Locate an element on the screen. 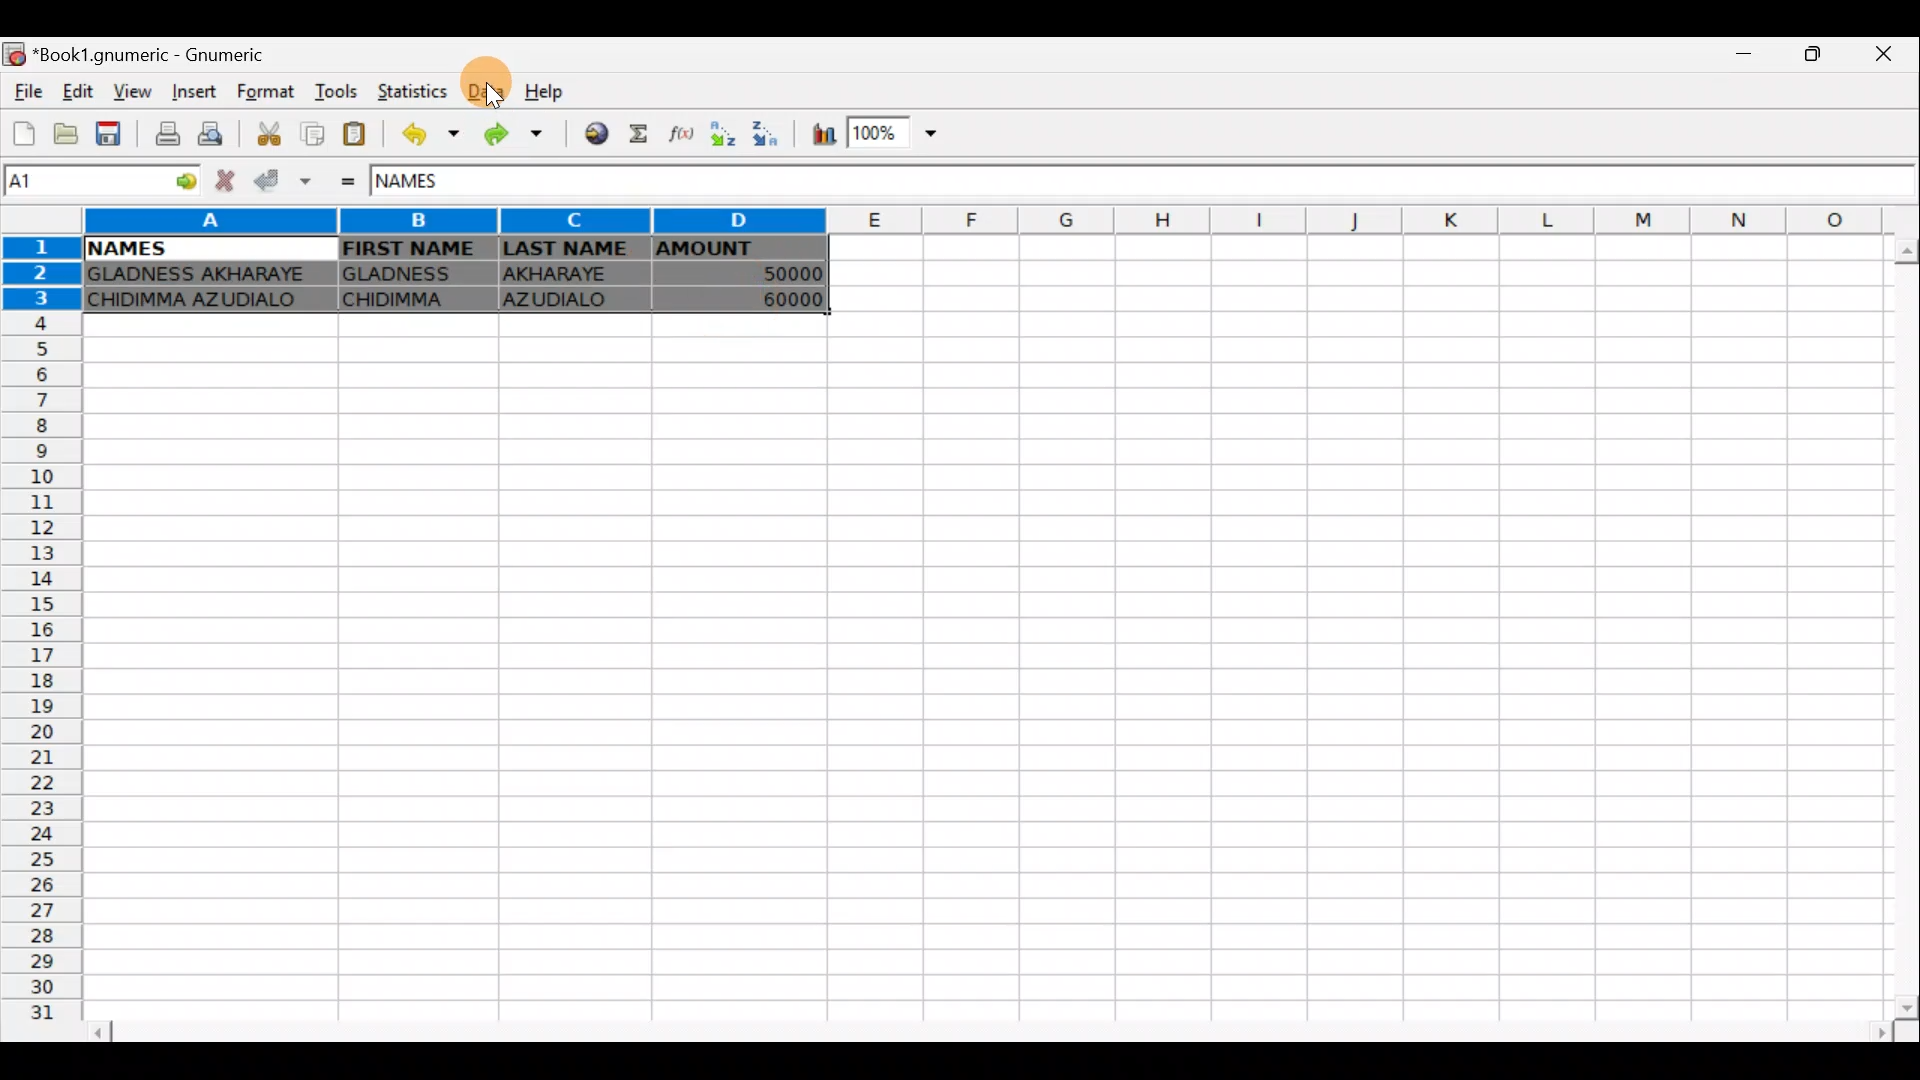 This screenshot has height=1080, width=1920. 60000 is located at coordinates (773, 298).